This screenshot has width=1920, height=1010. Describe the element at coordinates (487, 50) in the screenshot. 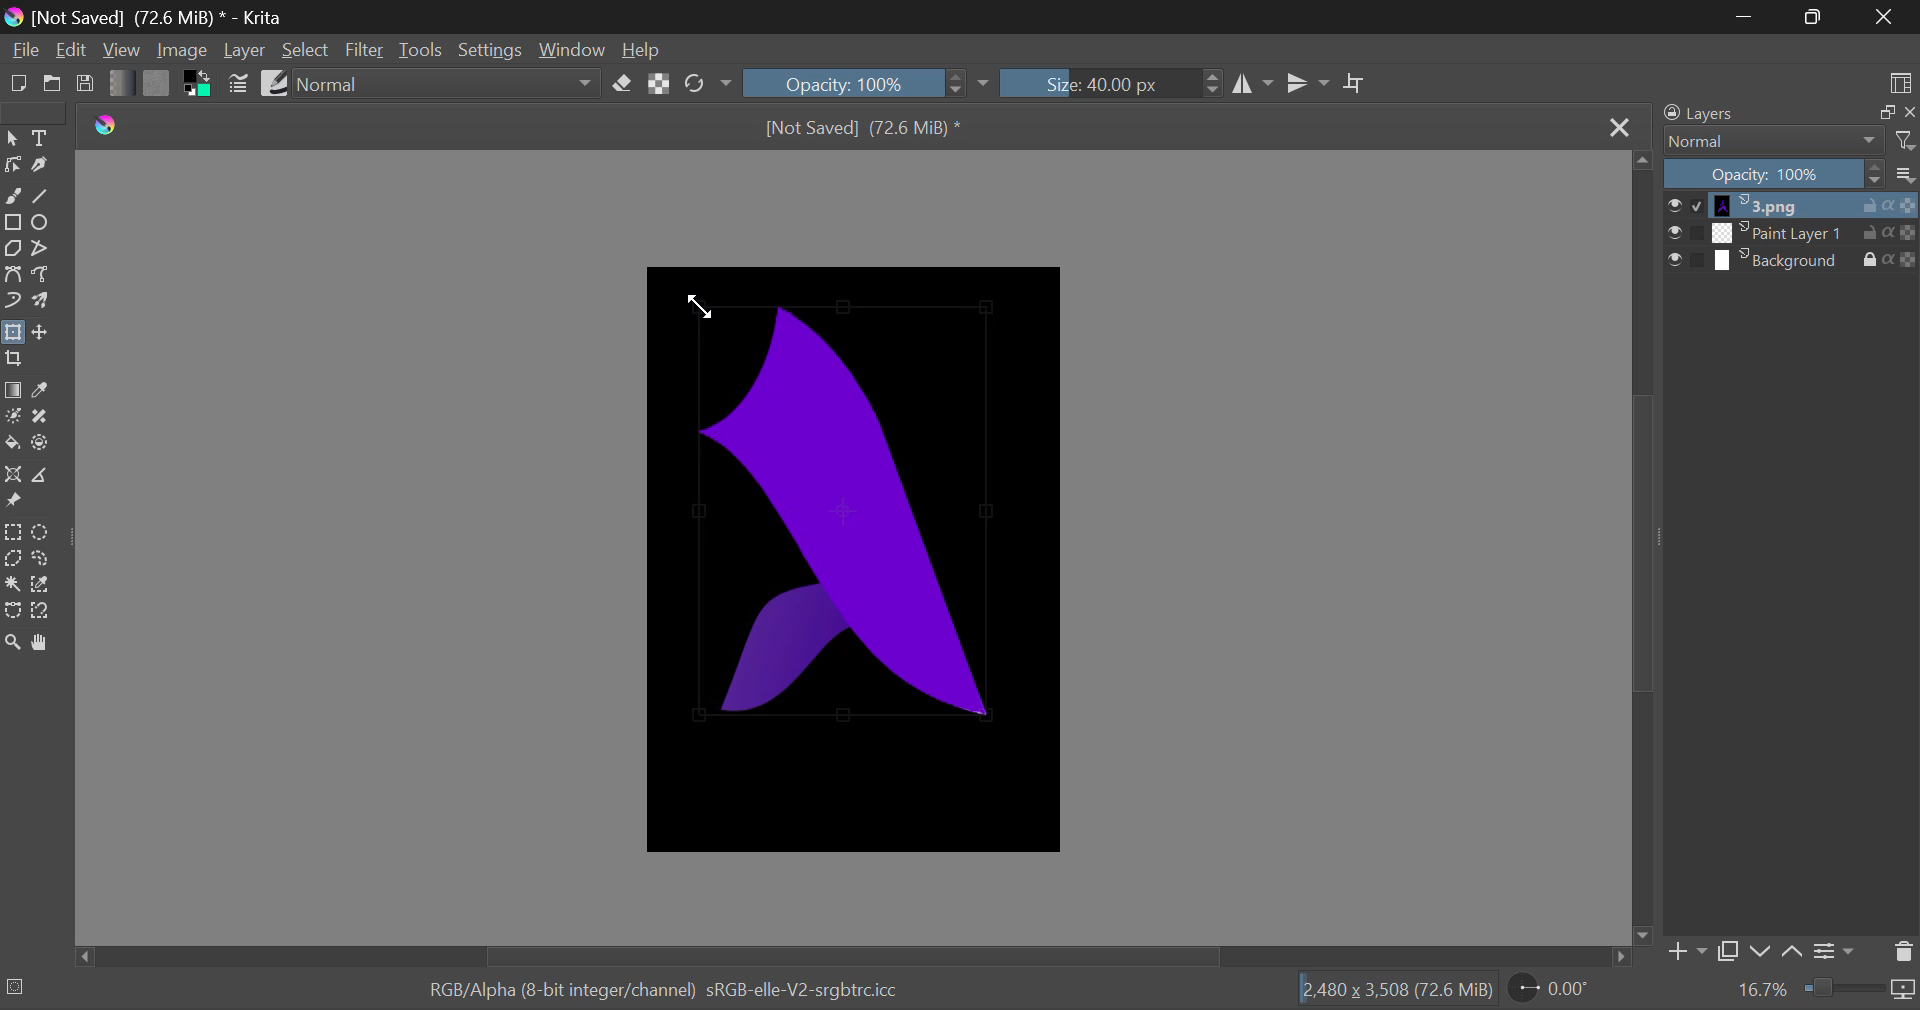

I see `Settings` at that location.